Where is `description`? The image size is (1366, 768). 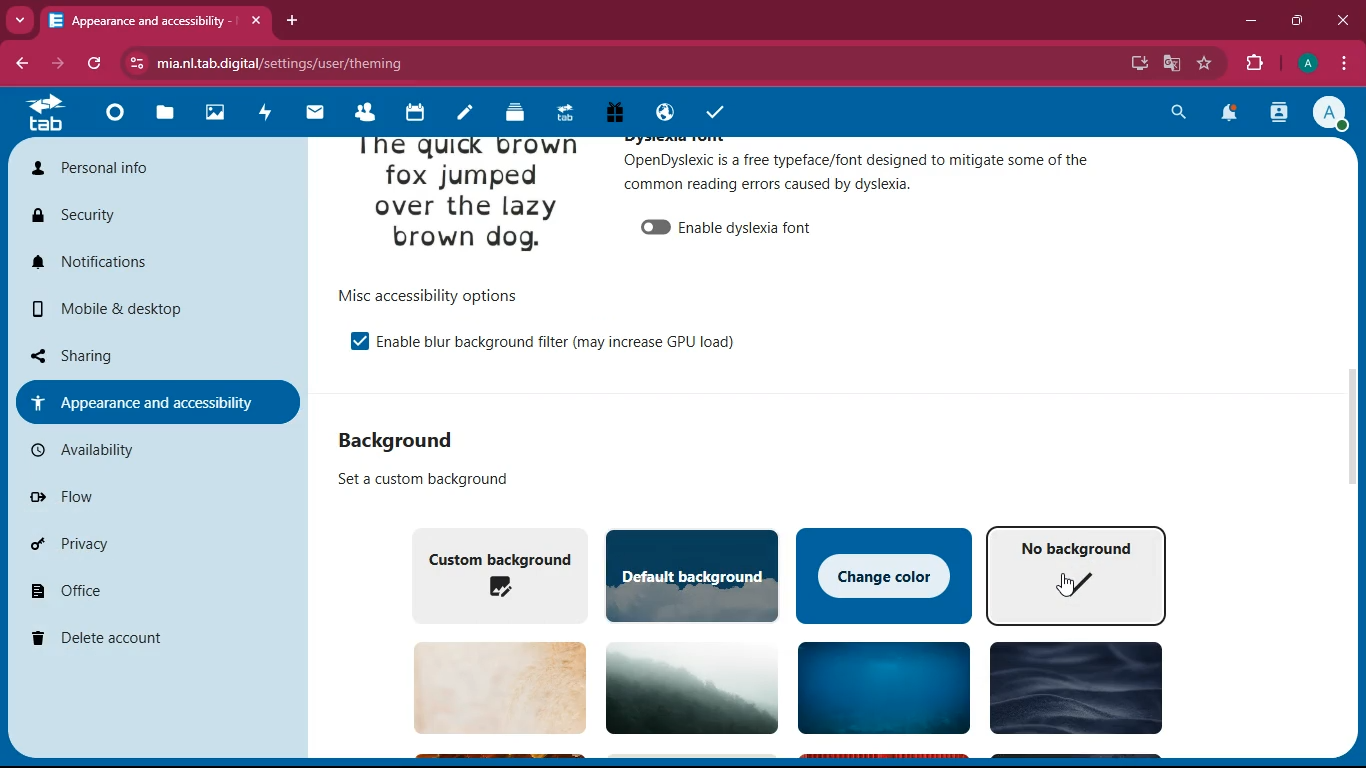 description is located at coordinates (413, 479).